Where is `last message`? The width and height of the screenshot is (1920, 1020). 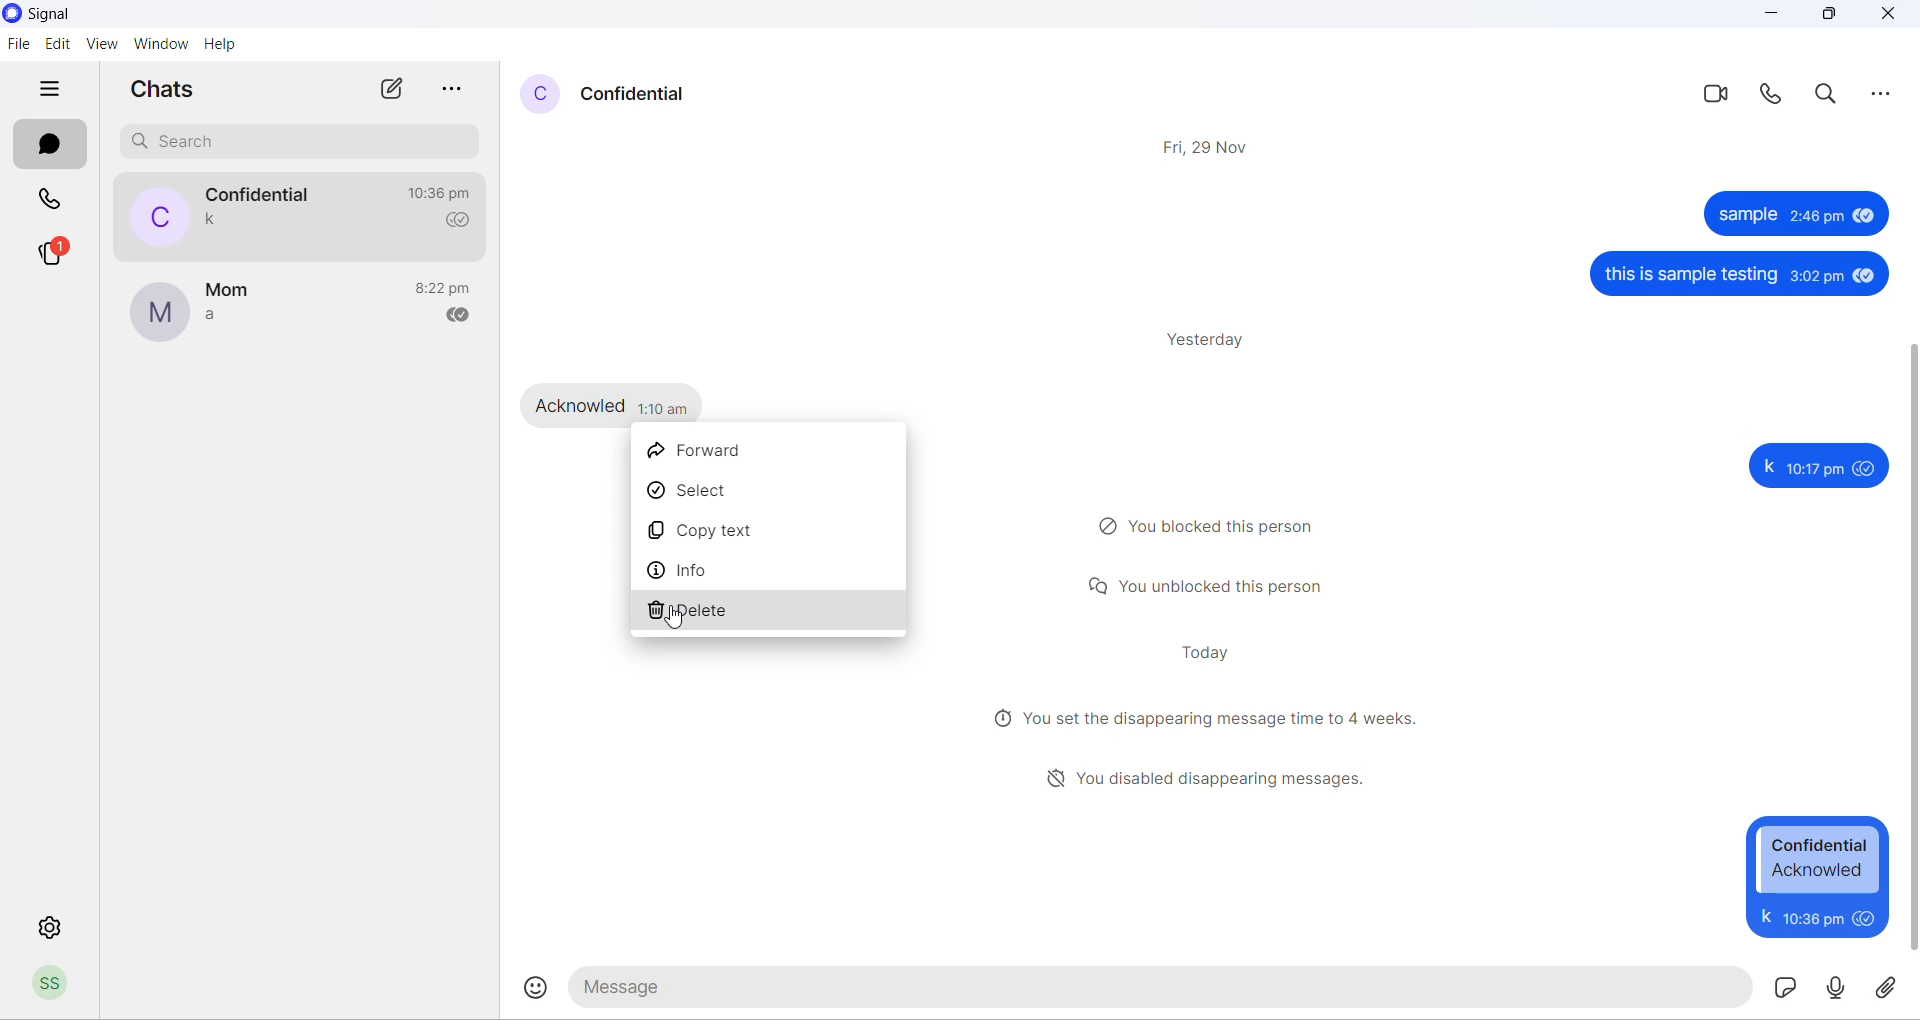
last message is located at coordinates (215, 221).